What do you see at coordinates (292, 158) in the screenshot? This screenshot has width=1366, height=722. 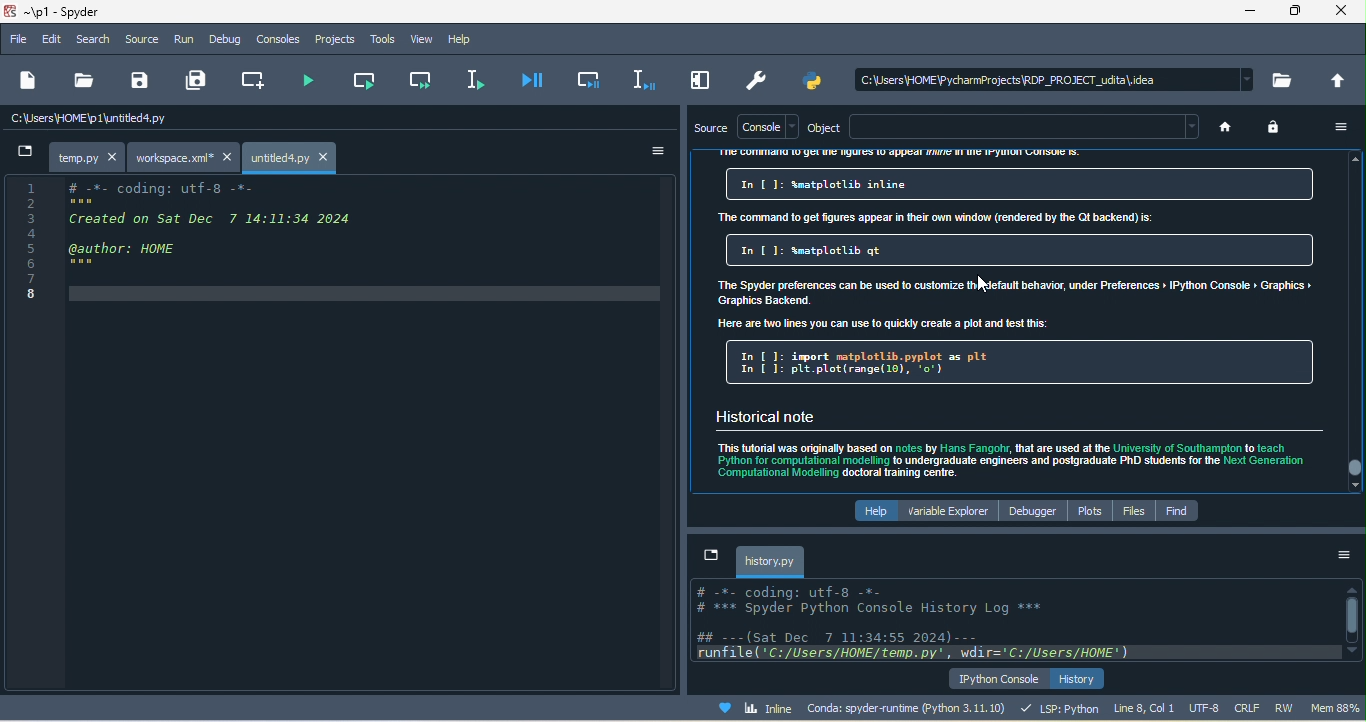 I see `untitled4` at bounding box center [292, 158].